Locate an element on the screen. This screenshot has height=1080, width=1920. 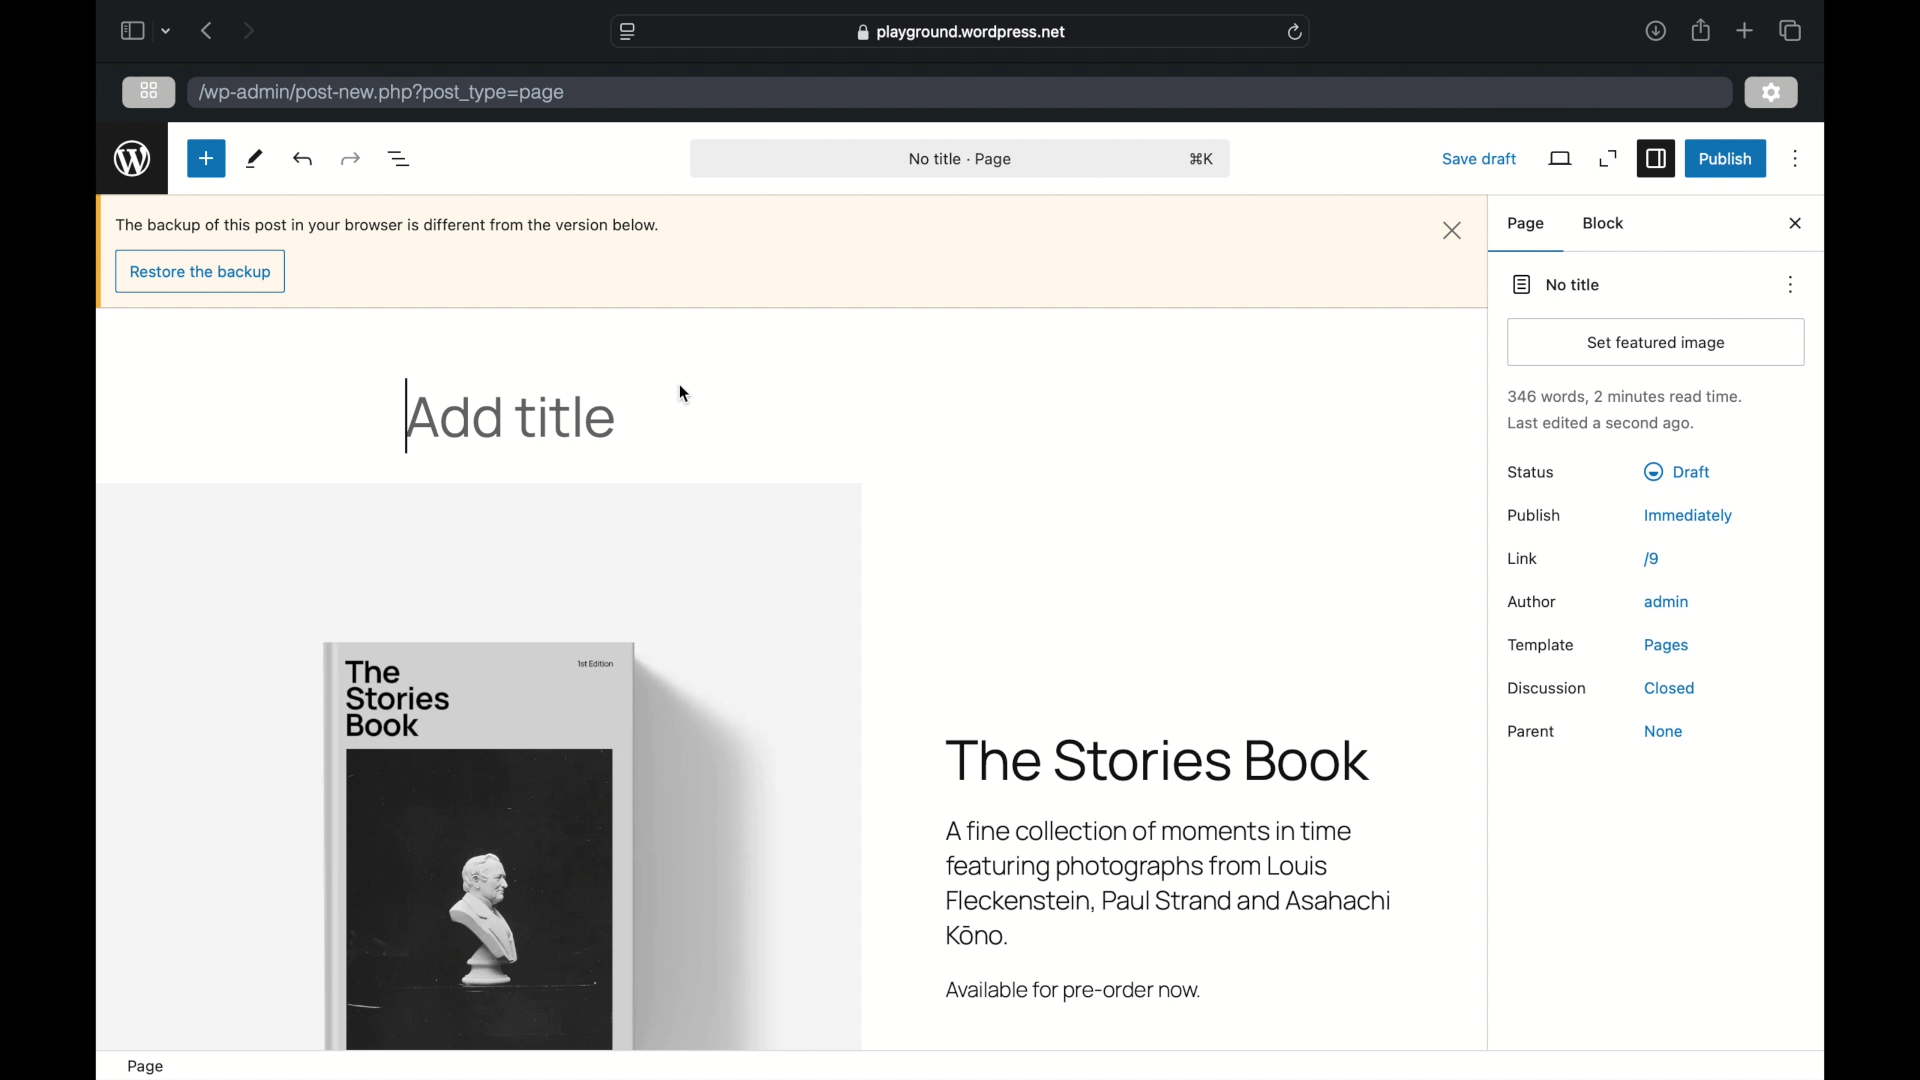
/9 is located at coordinates (1652, 559).